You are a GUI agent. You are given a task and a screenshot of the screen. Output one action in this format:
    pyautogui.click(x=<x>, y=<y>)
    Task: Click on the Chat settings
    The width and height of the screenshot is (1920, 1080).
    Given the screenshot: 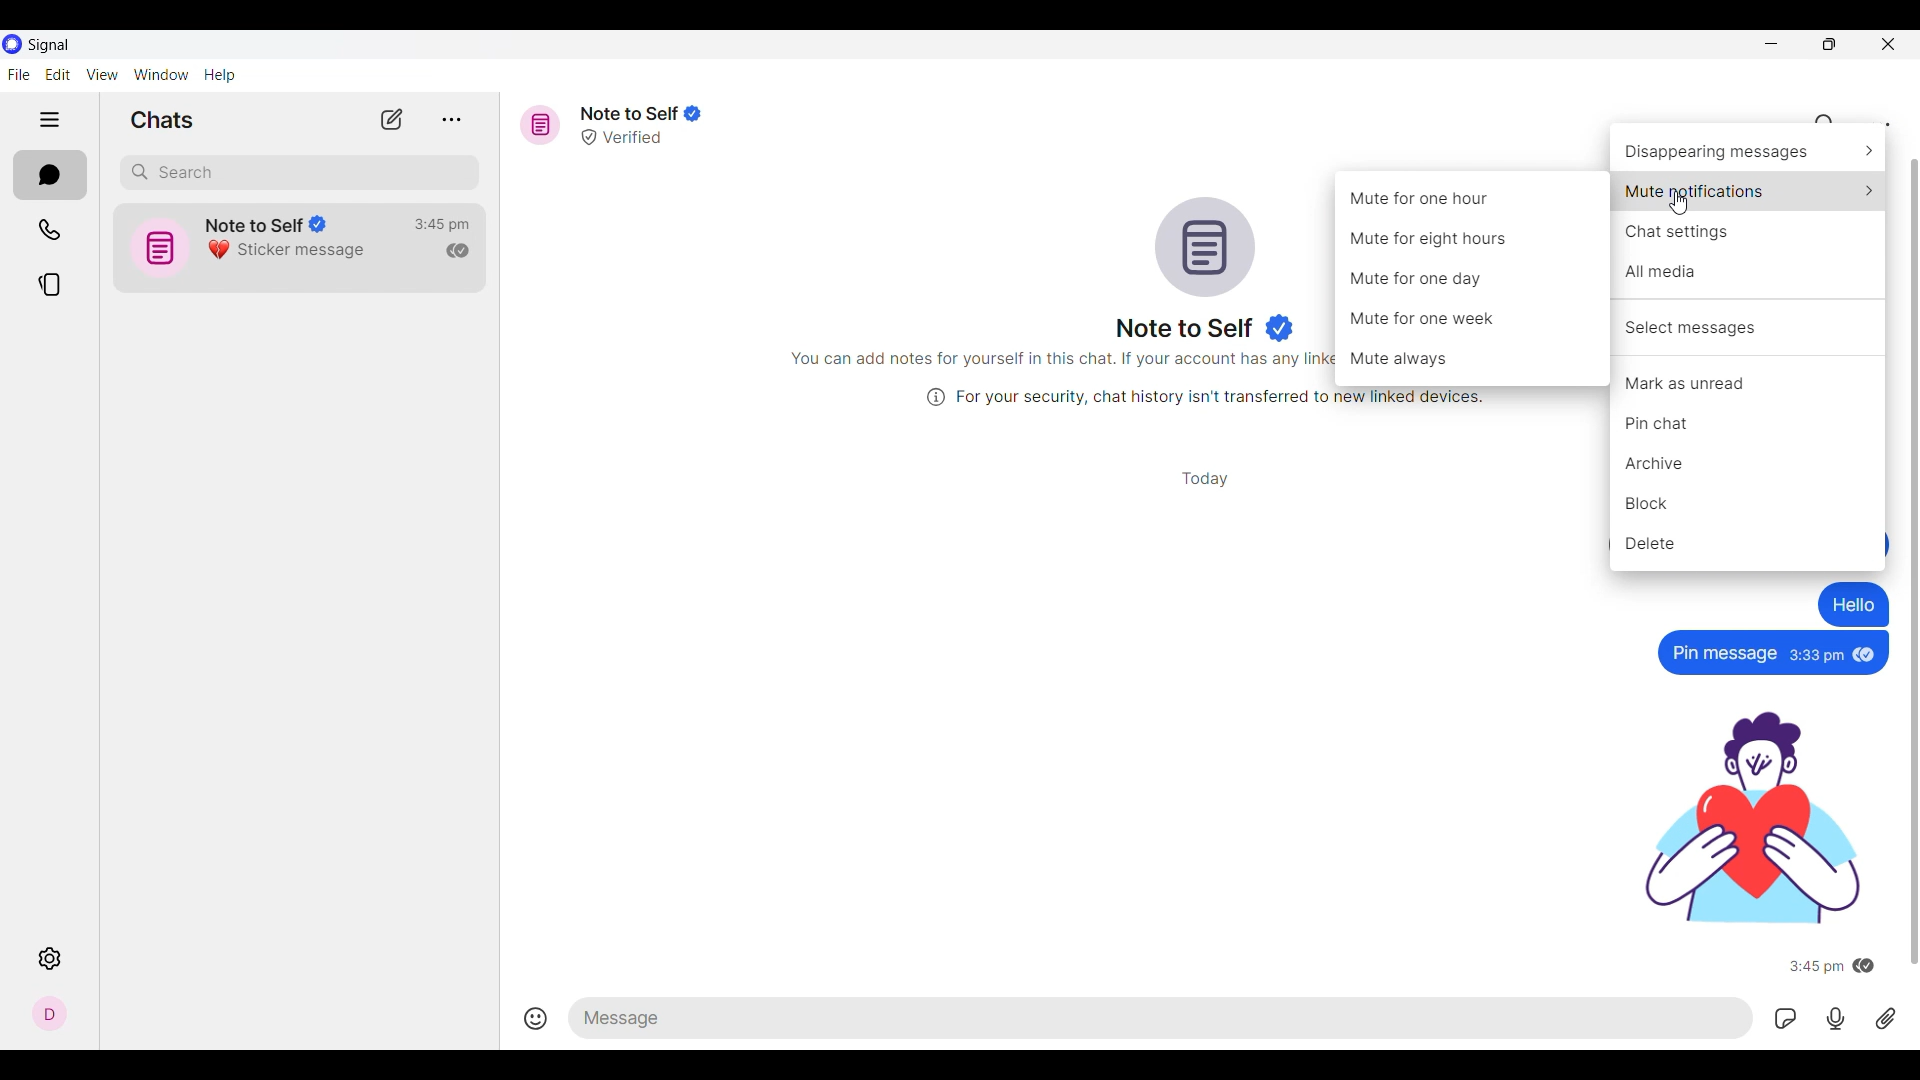 What is the action you would take?
    pyautogui.click(x=1749, y=233)
    